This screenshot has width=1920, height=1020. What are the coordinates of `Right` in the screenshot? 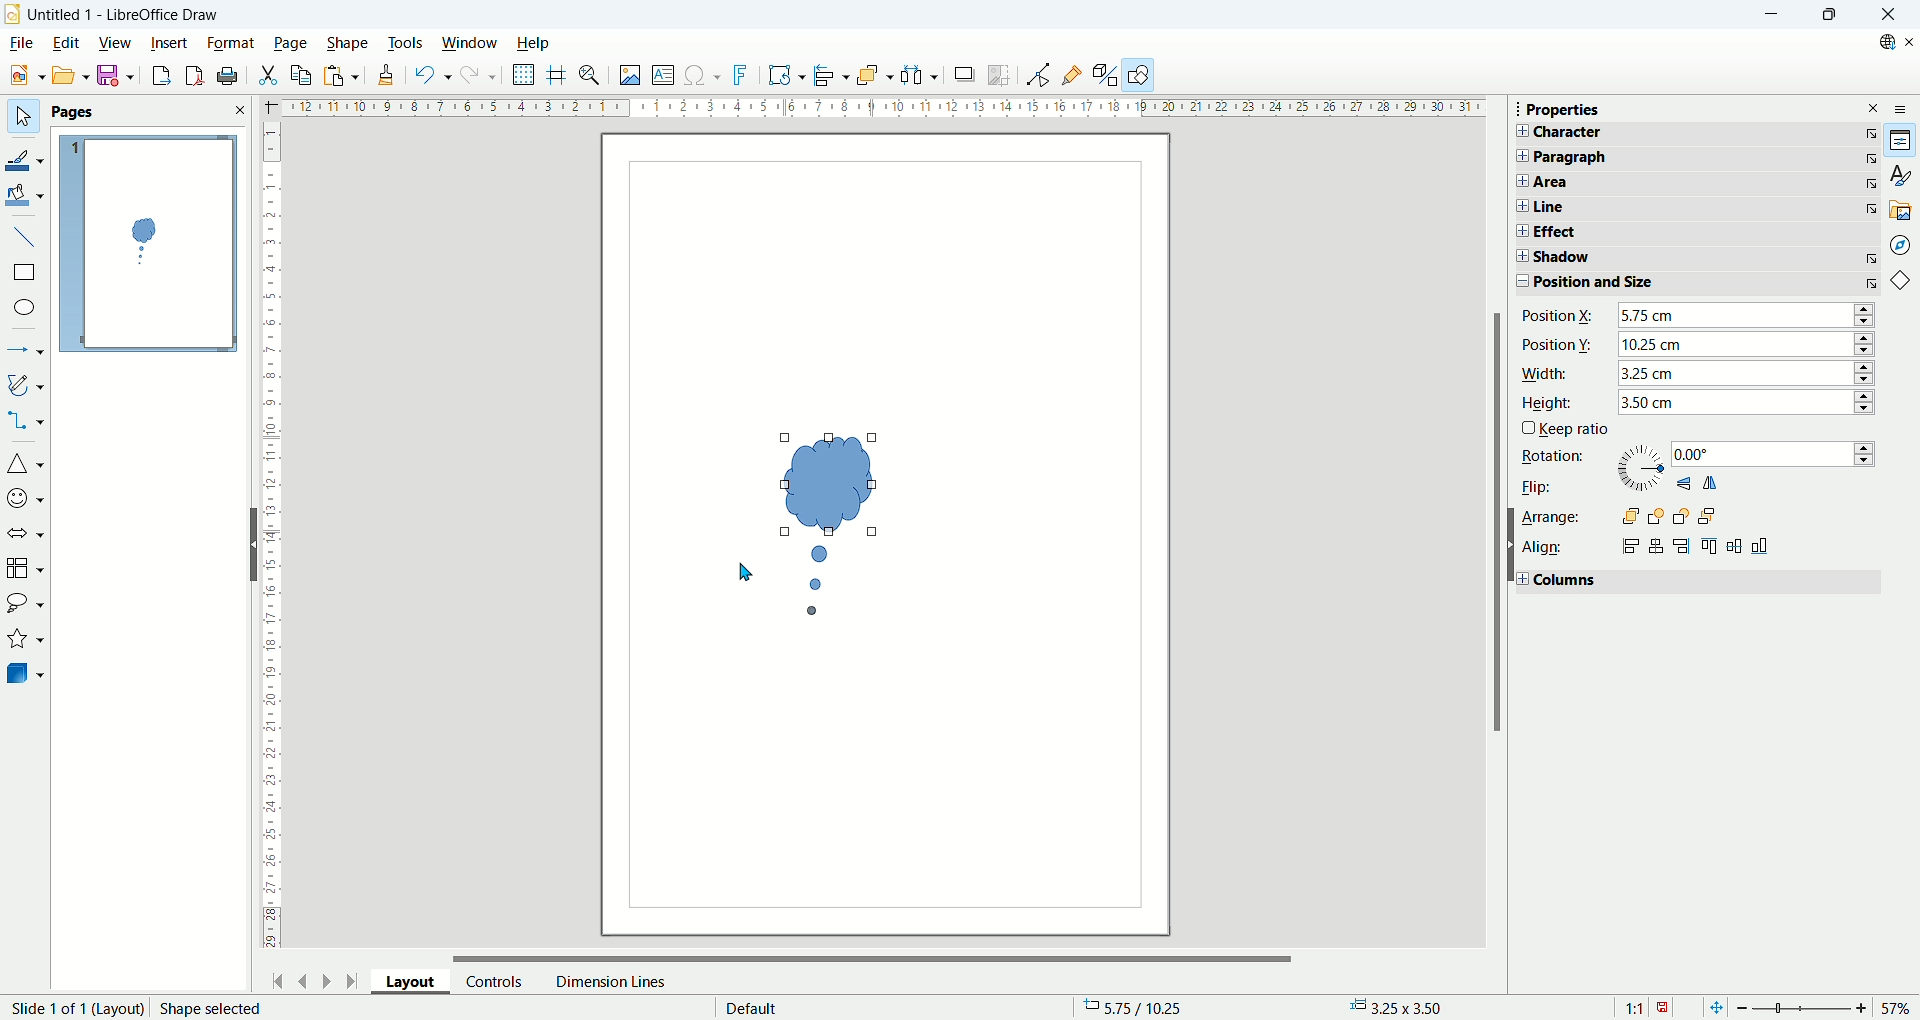 It's located at (1683, 546).